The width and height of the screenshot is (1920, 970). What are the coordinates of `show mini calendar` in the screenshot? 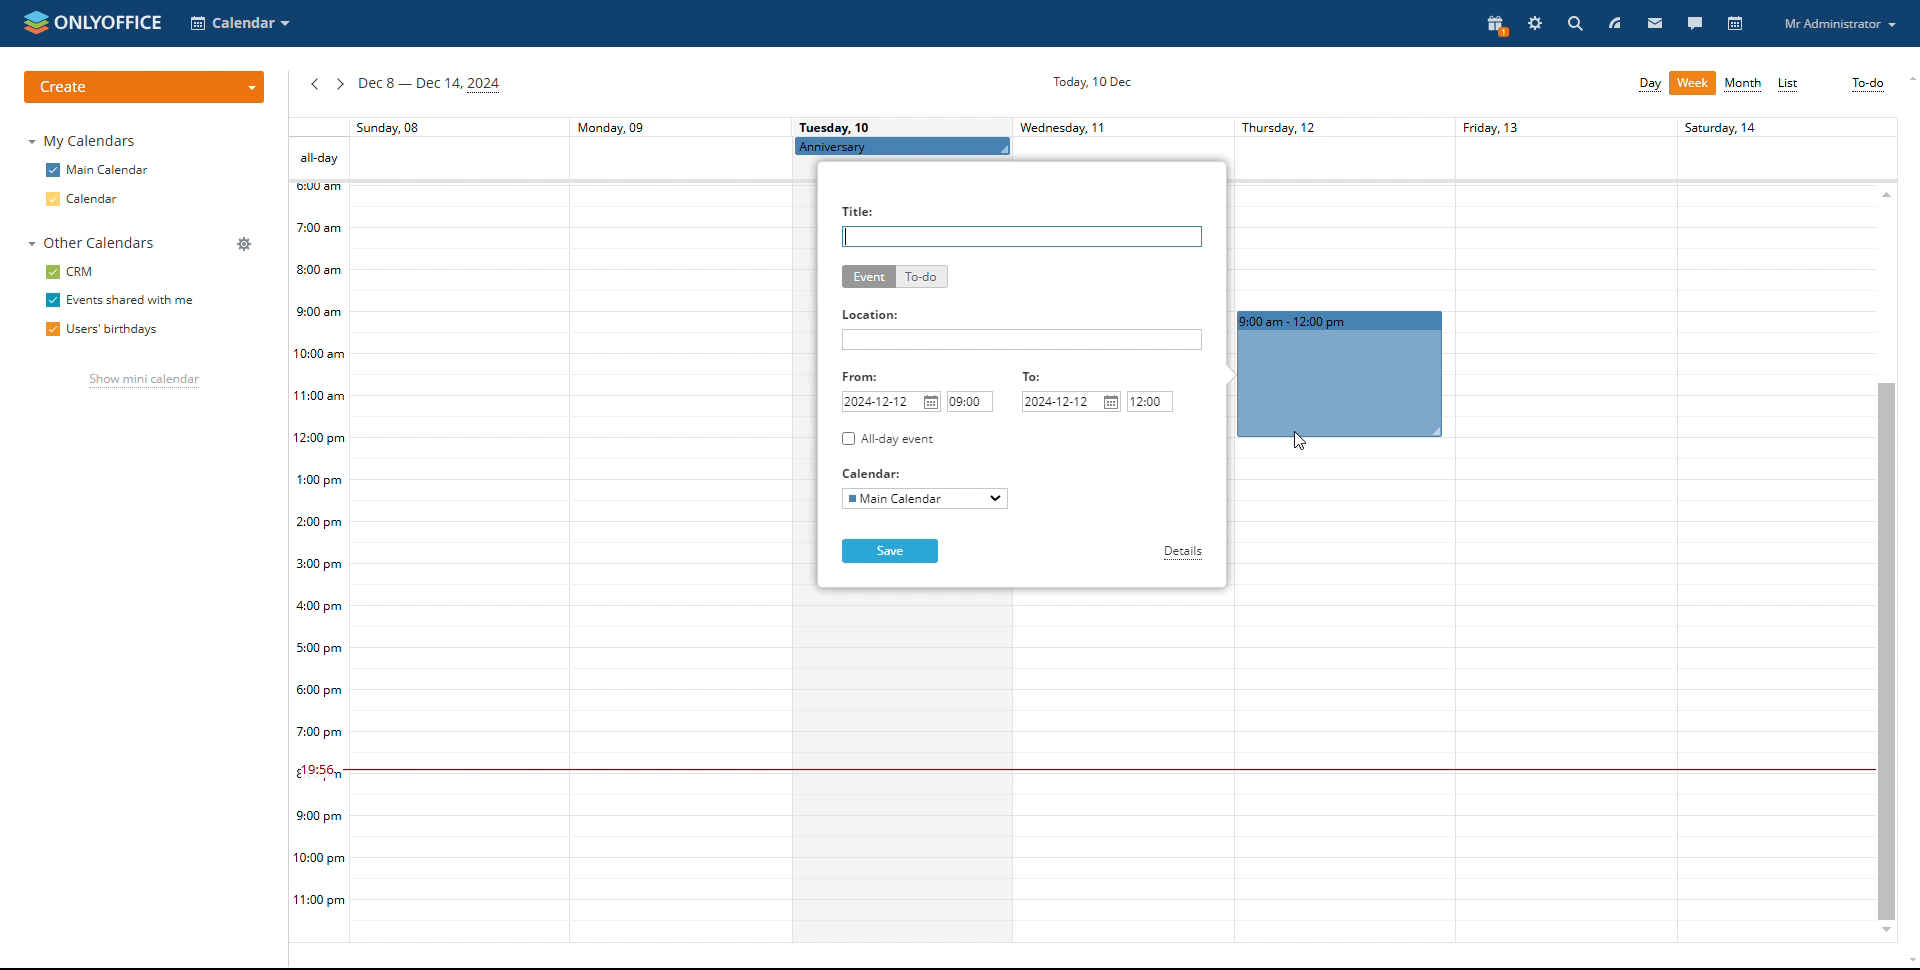 It's located at (140, 383).